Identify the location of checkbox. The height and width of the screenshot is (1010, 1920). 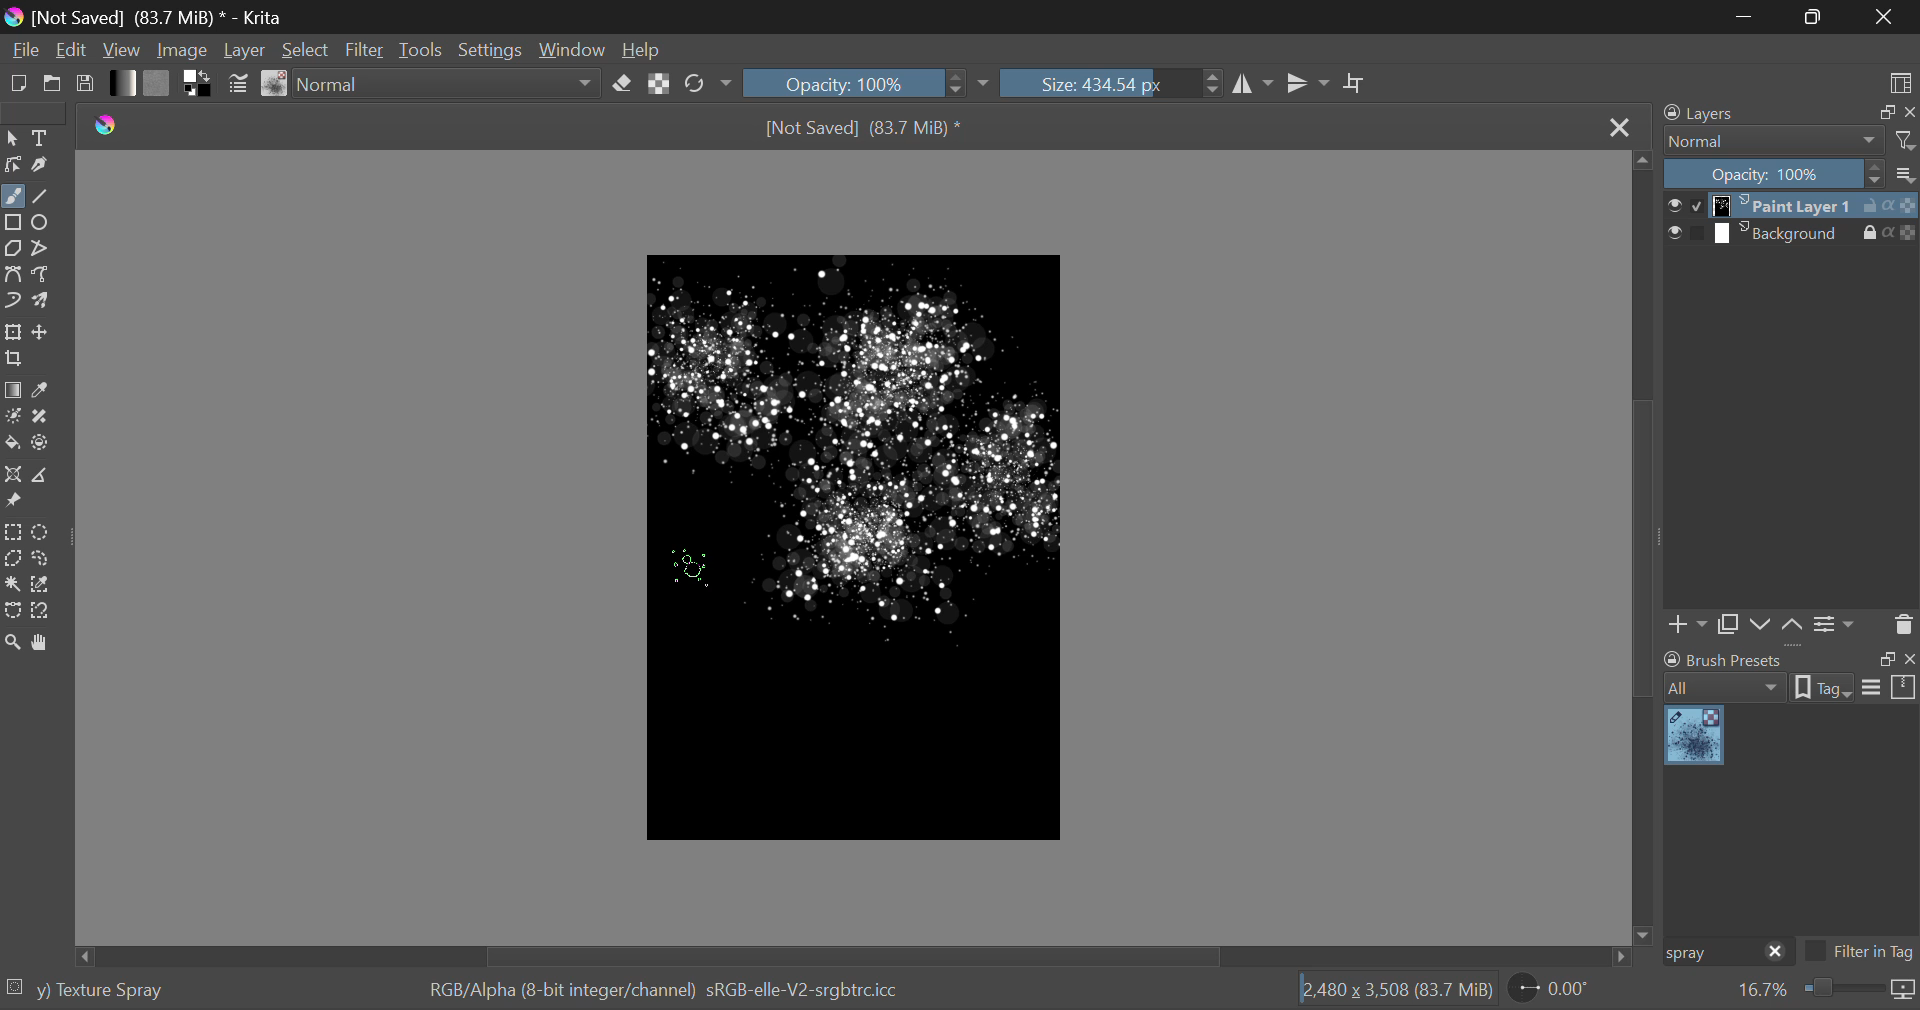
(1685, 234).